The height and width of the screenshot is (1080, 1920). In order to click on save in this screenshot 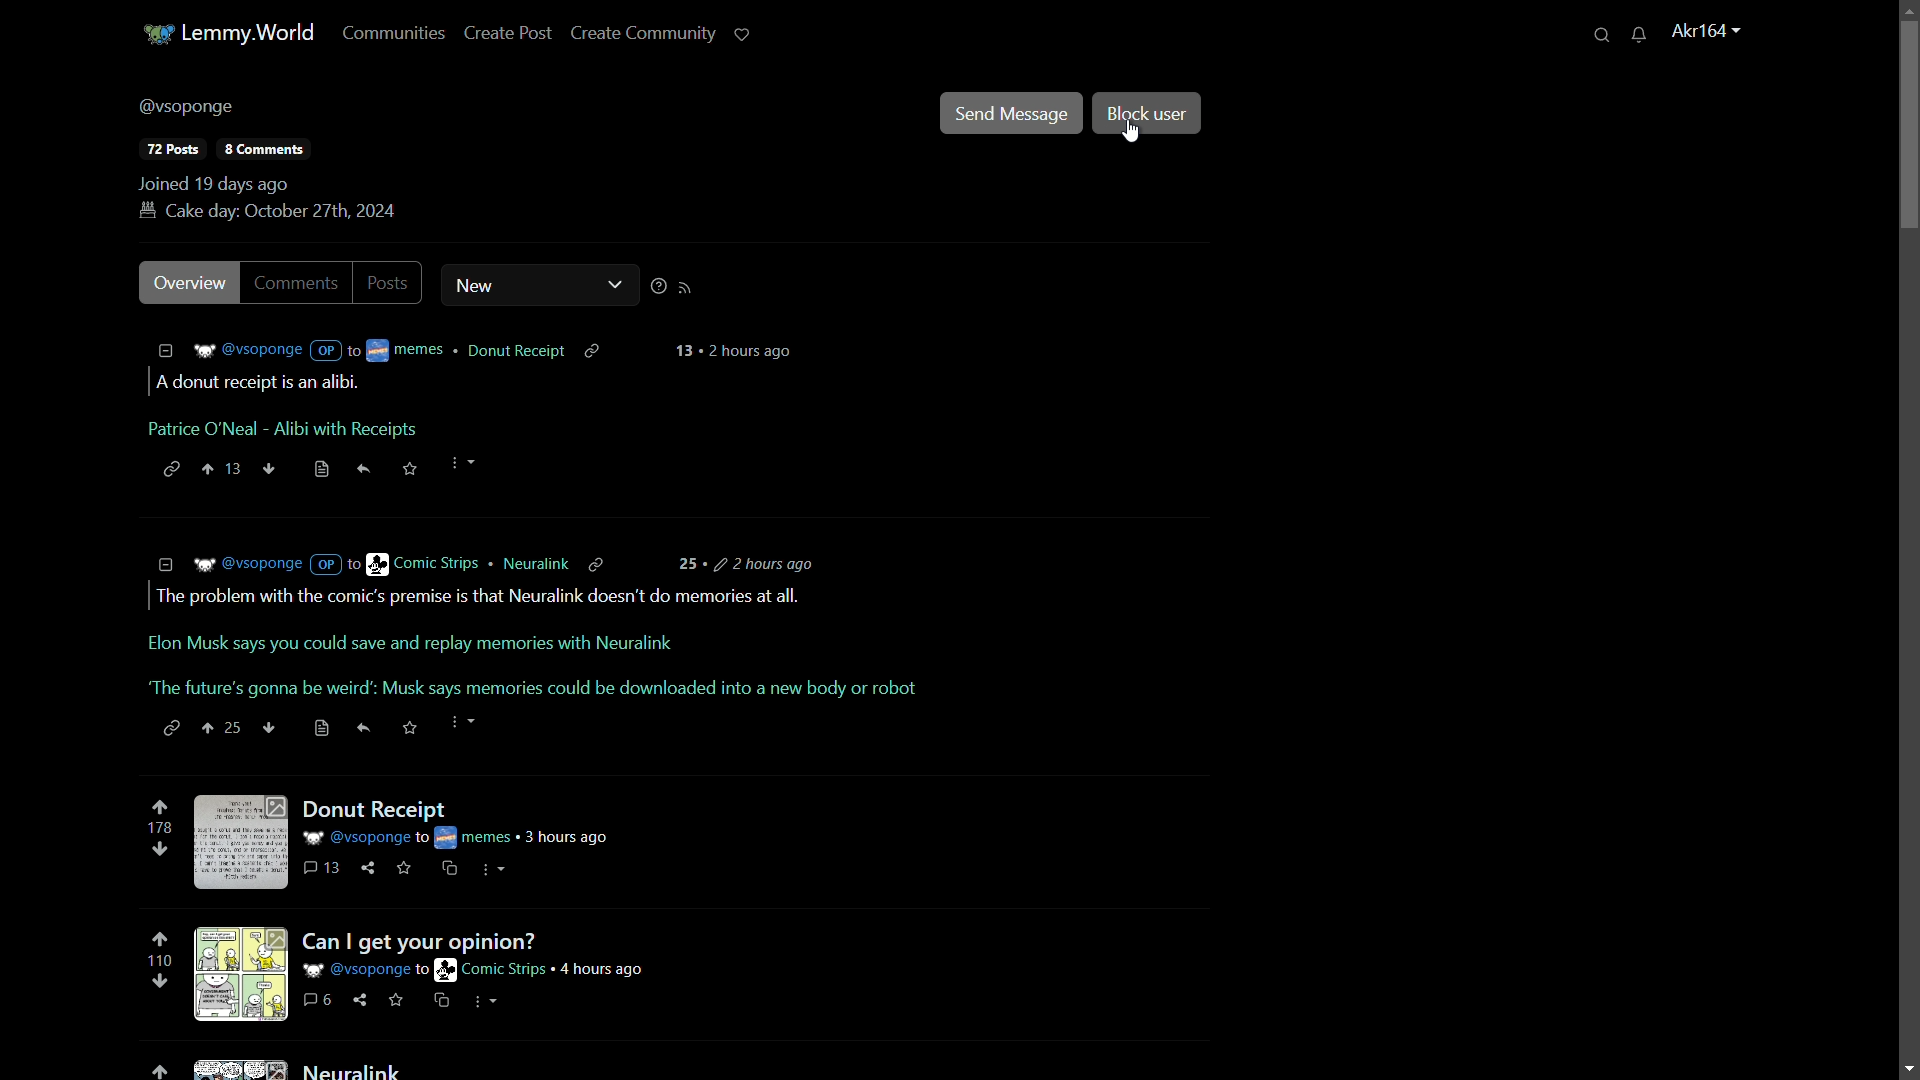, I will do `click(408, 872)`.